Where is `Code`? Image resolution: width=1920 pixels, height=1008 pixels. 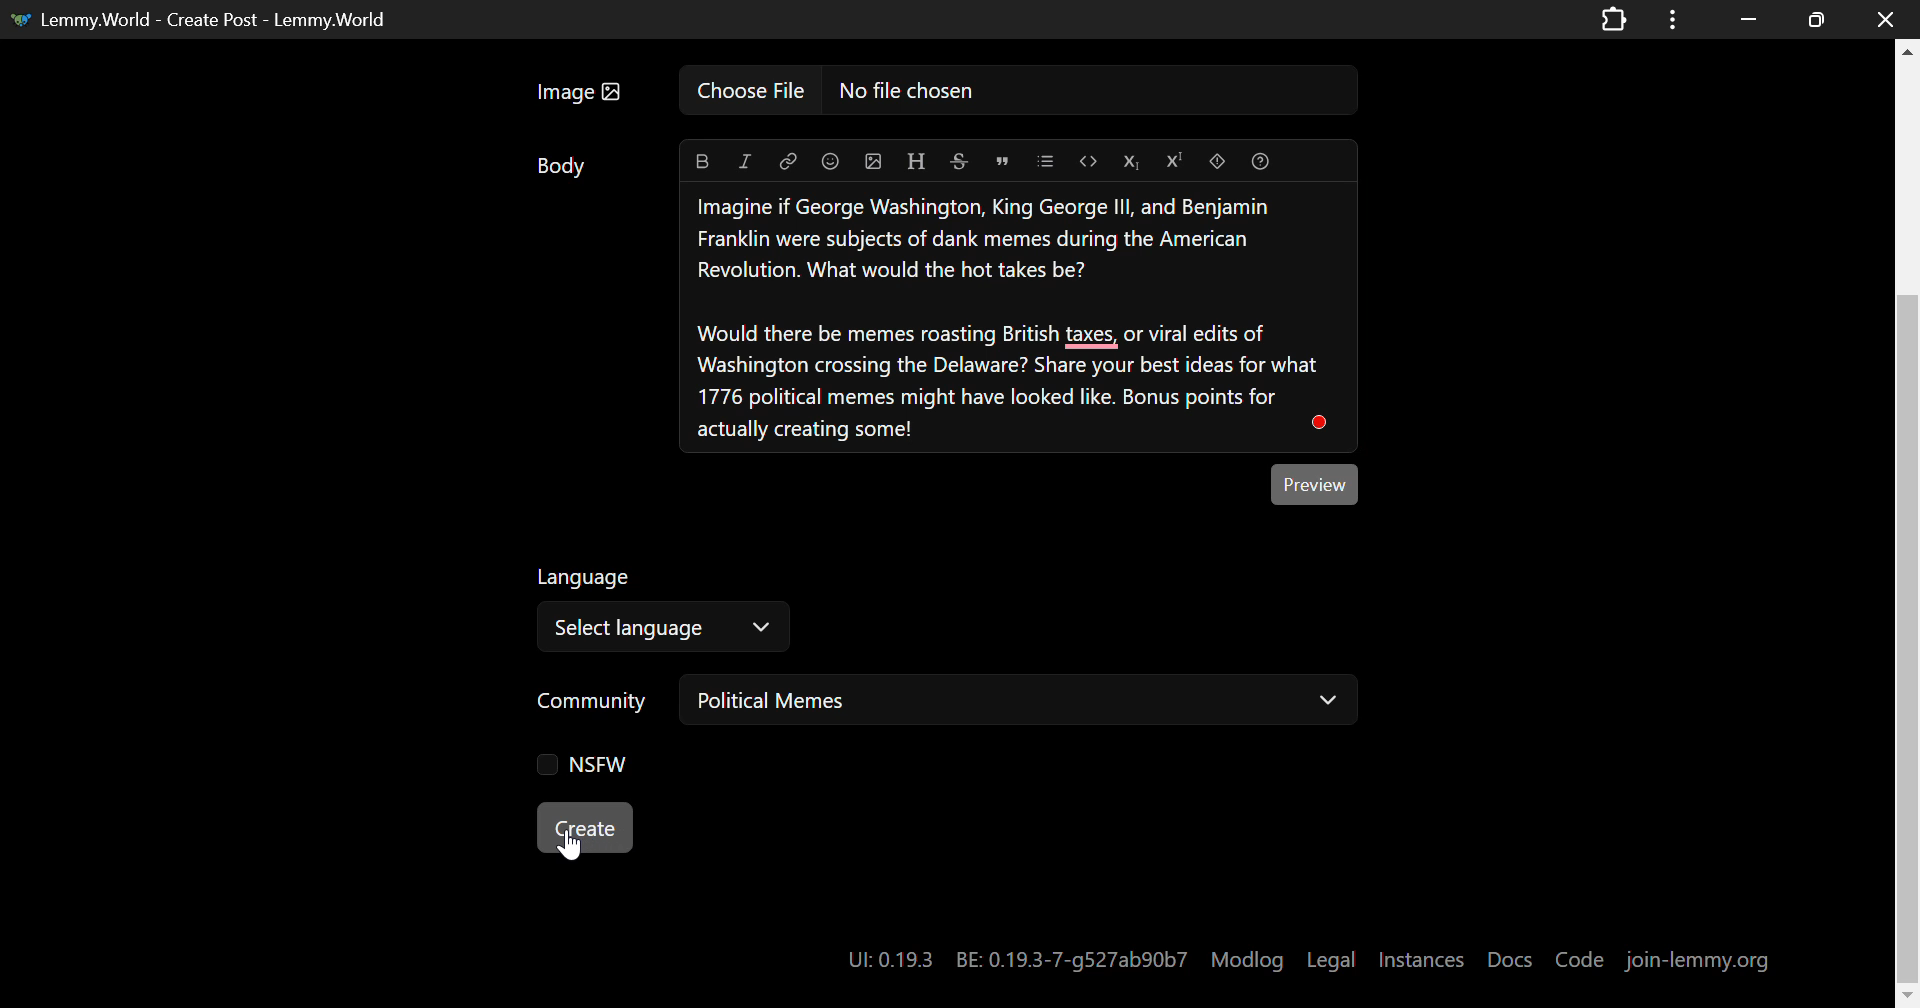 Code is located at coordinates (1090, 160).